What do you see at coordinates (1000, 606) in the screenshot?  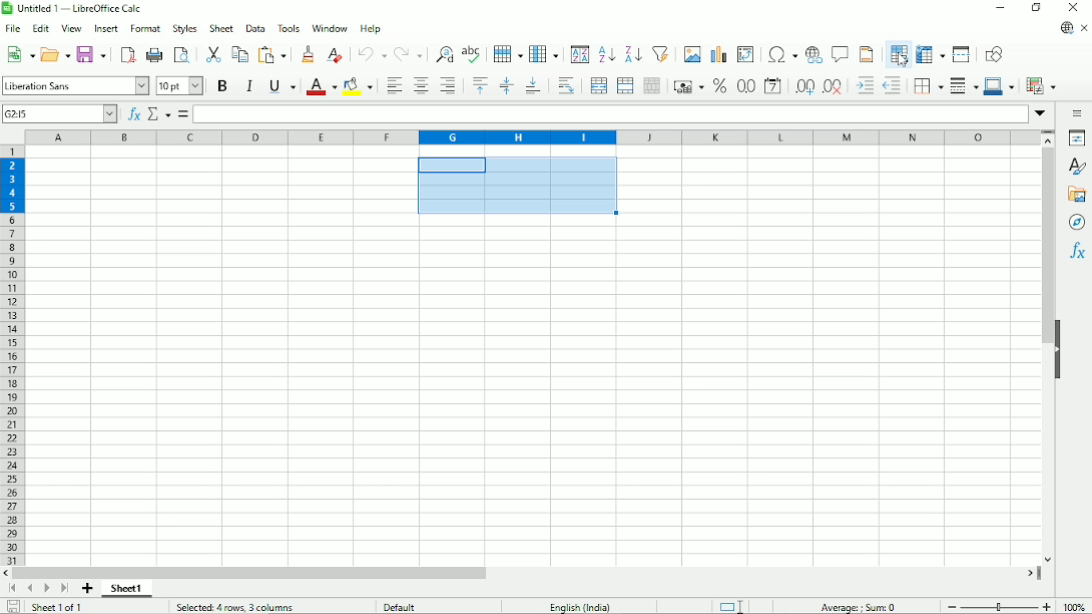 I see `Zoom out/in` at bounding box center [1000, 606].